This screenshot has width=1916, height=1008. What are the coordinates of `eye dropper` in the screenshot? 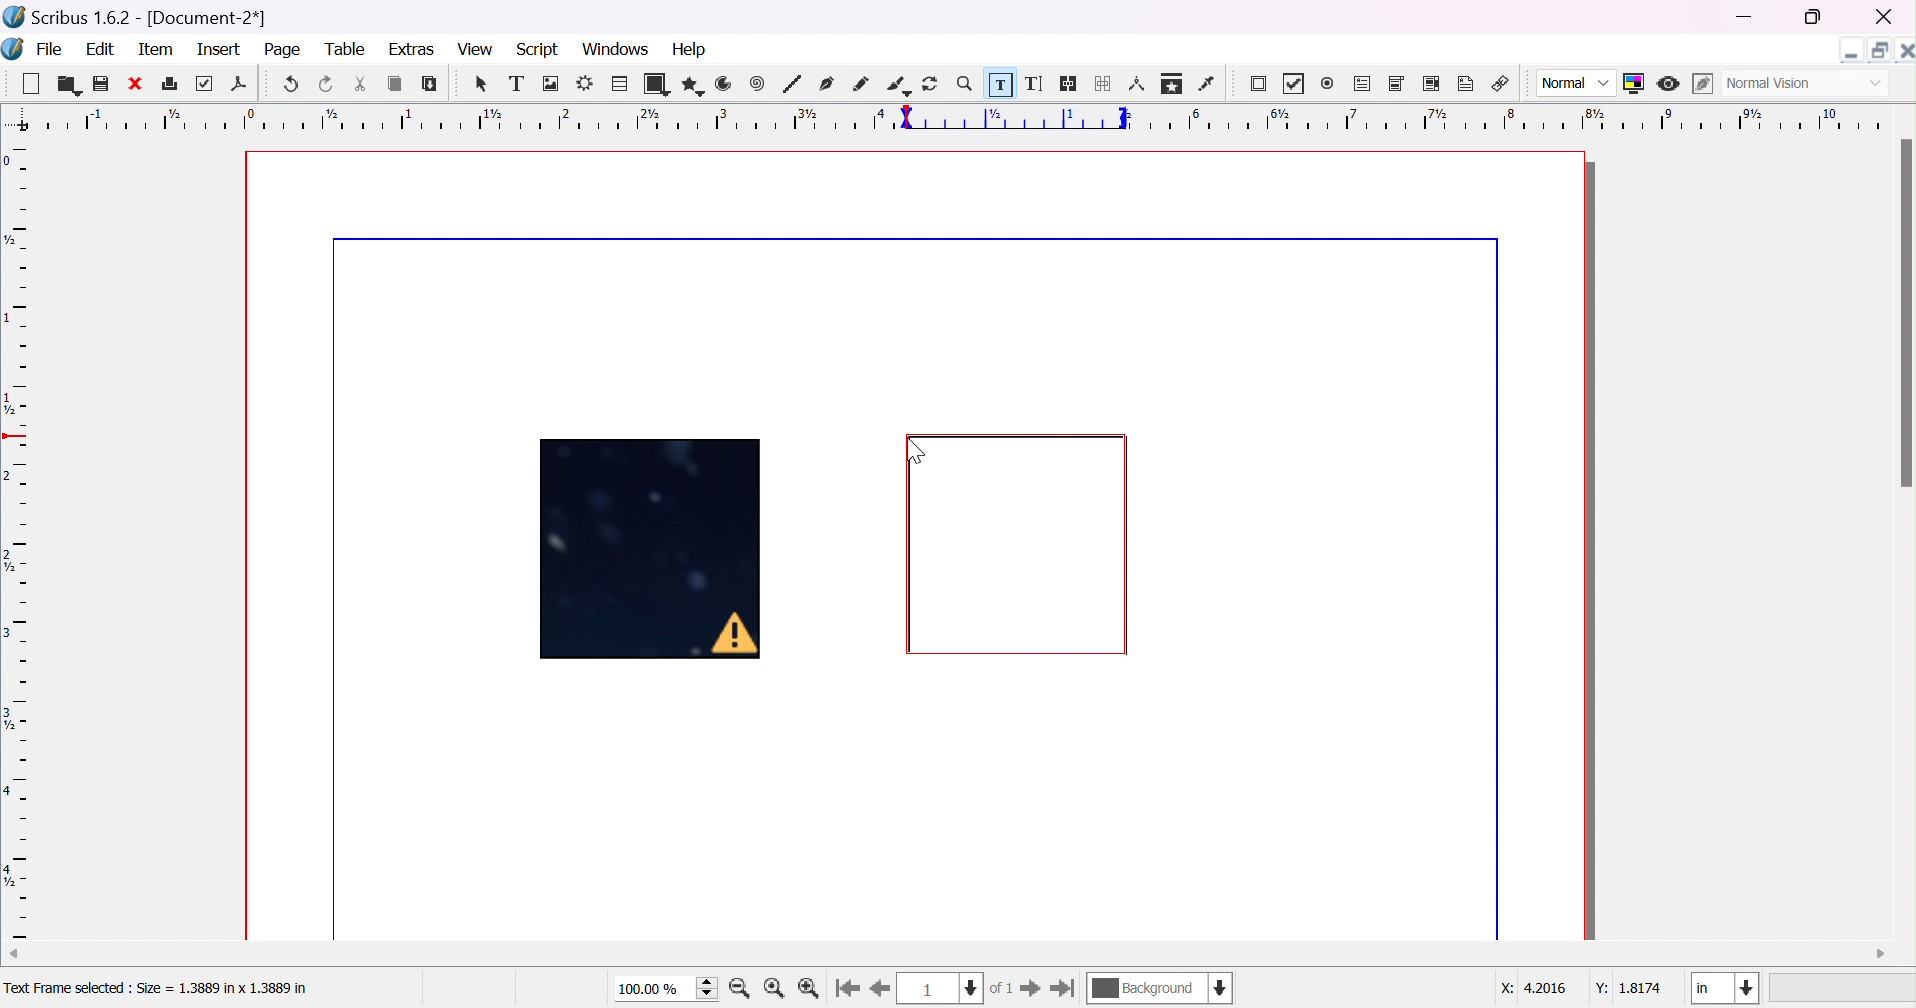 It's located at (1210, 84).